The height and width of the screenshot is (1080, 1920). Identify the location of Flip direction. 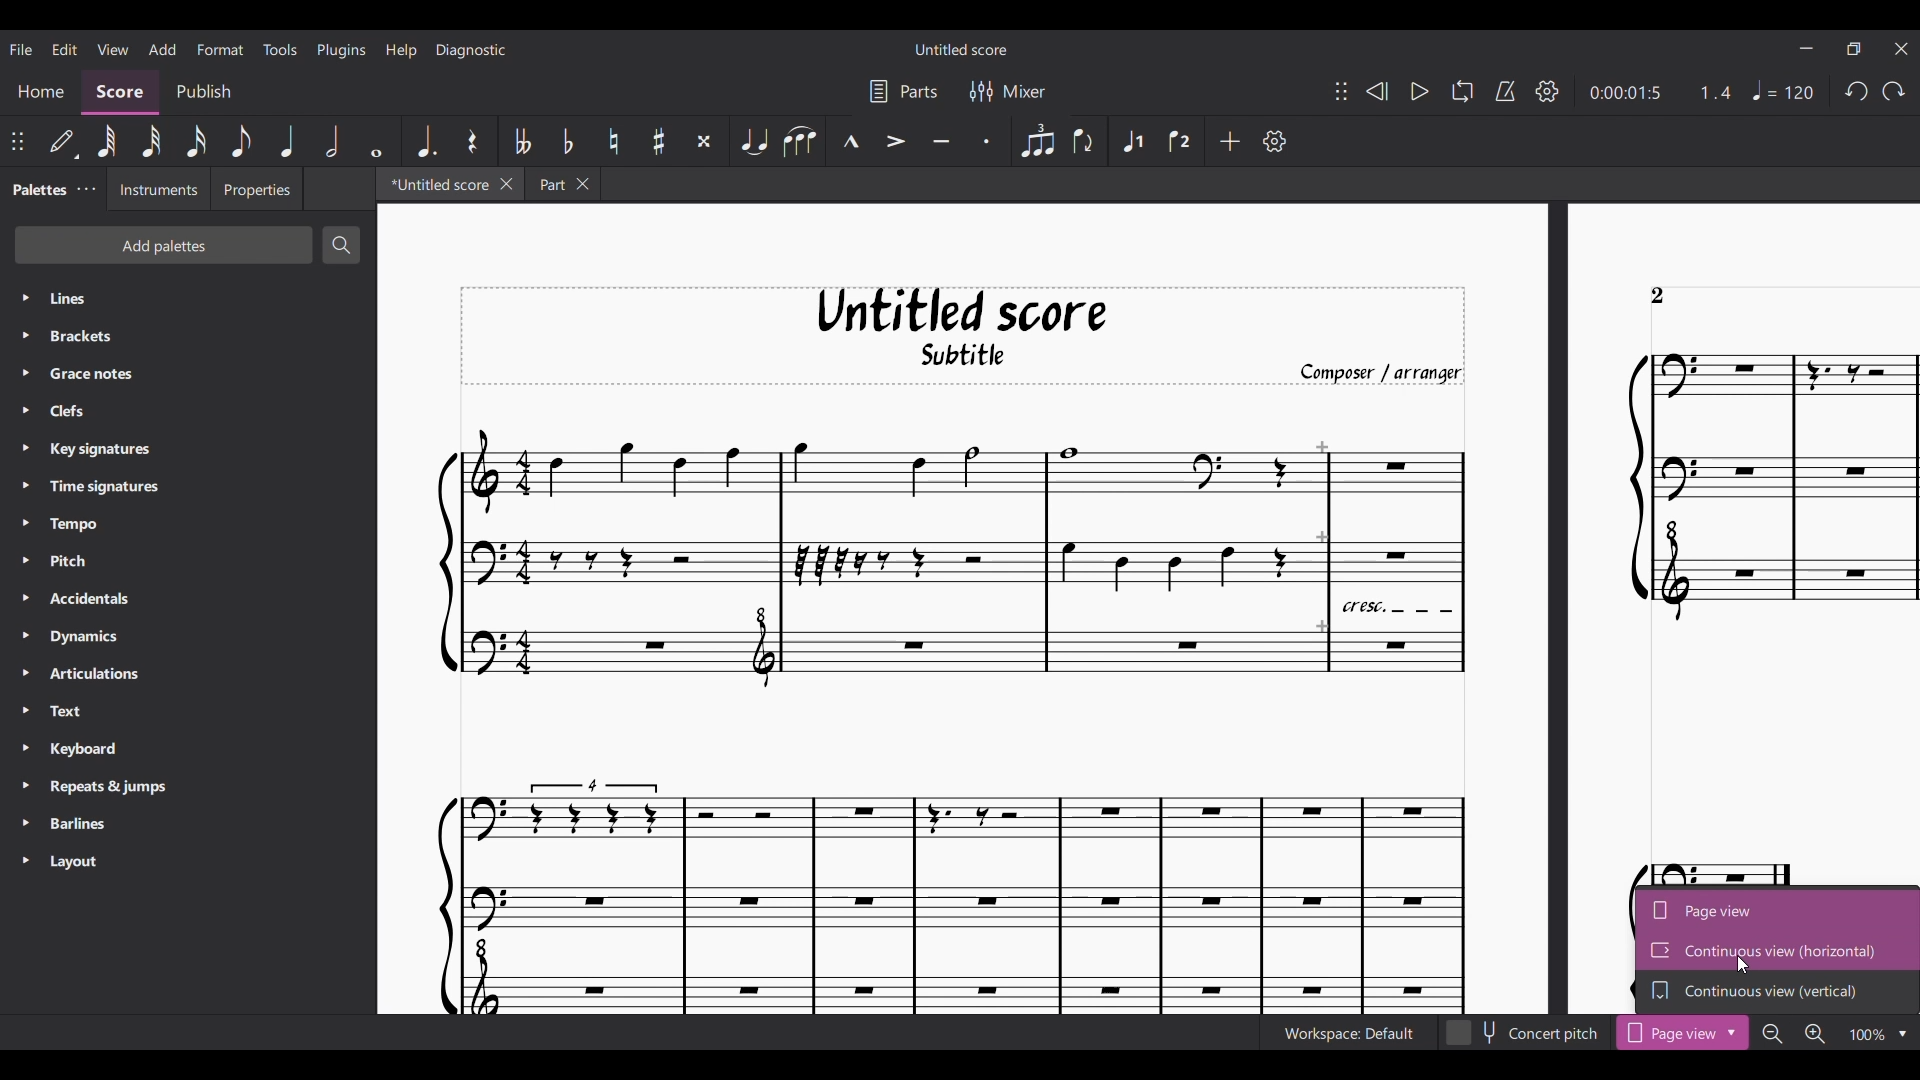
(1084, 141).